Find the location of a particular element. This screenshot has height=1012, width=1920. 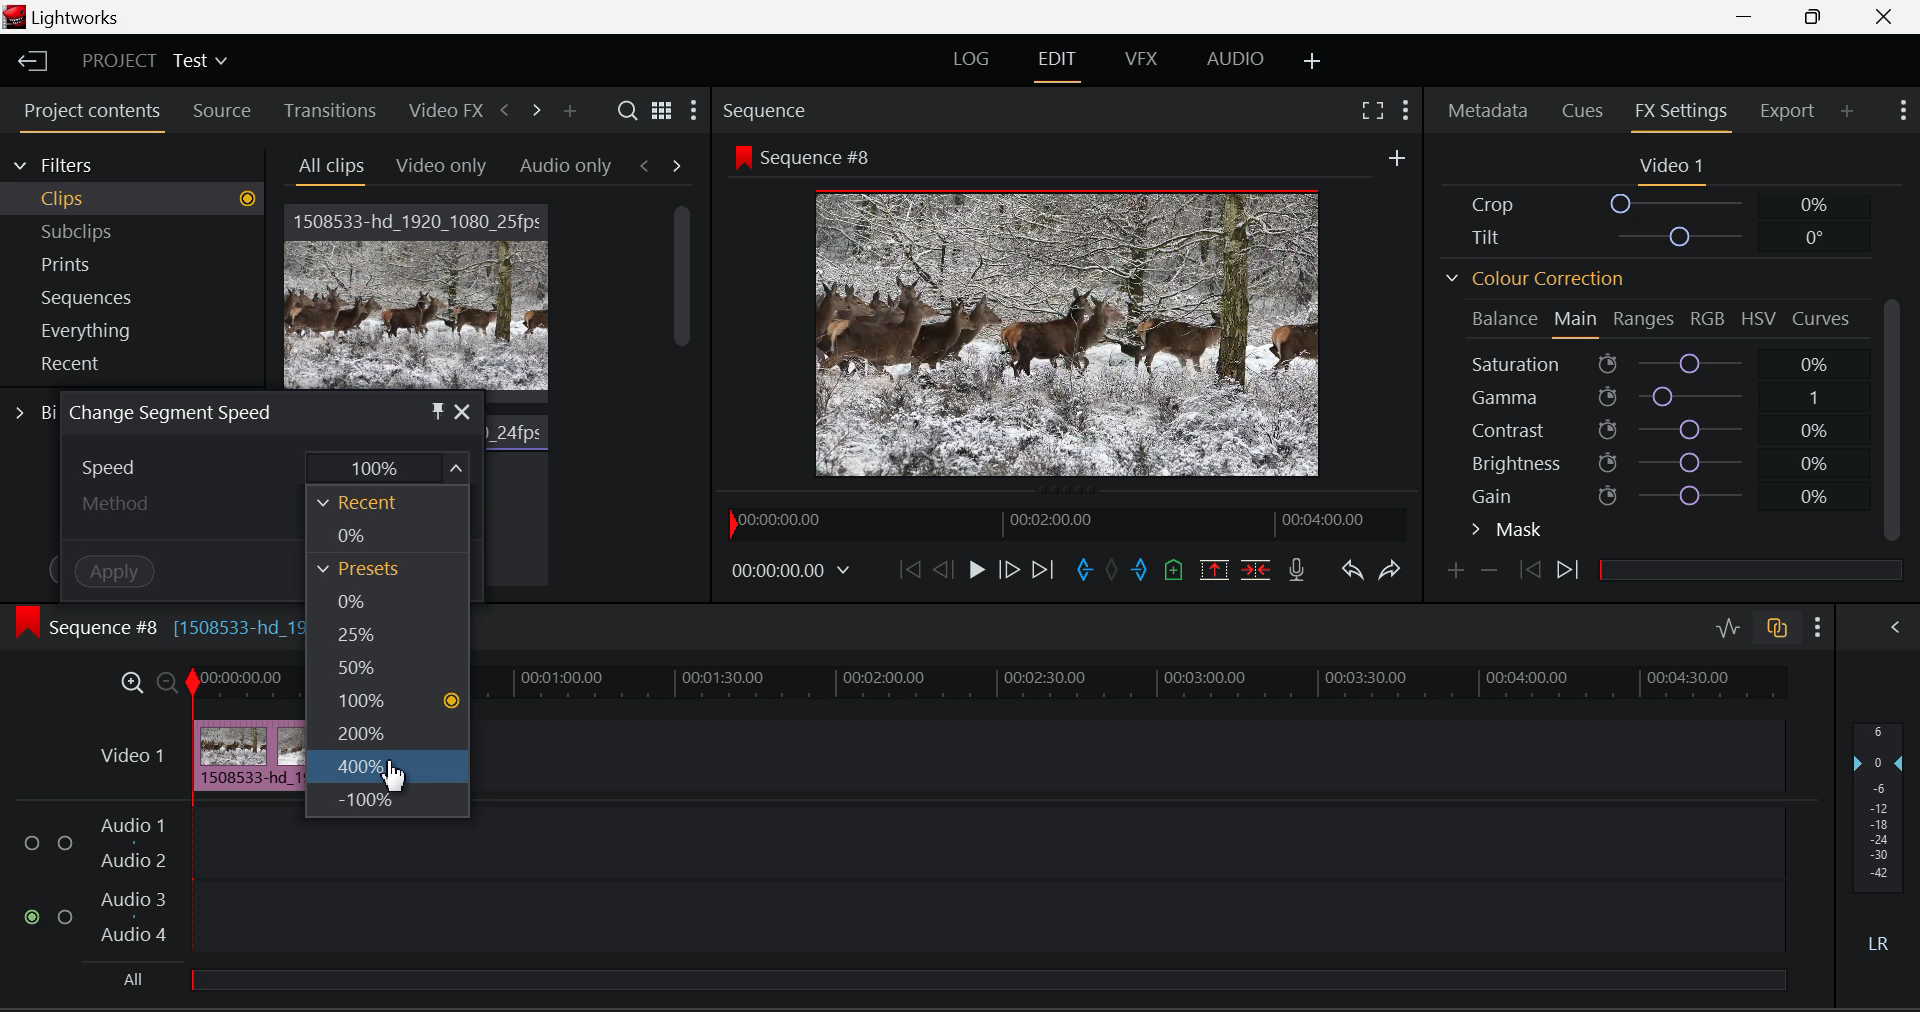

Sequences is located at coordinates (142, 298).